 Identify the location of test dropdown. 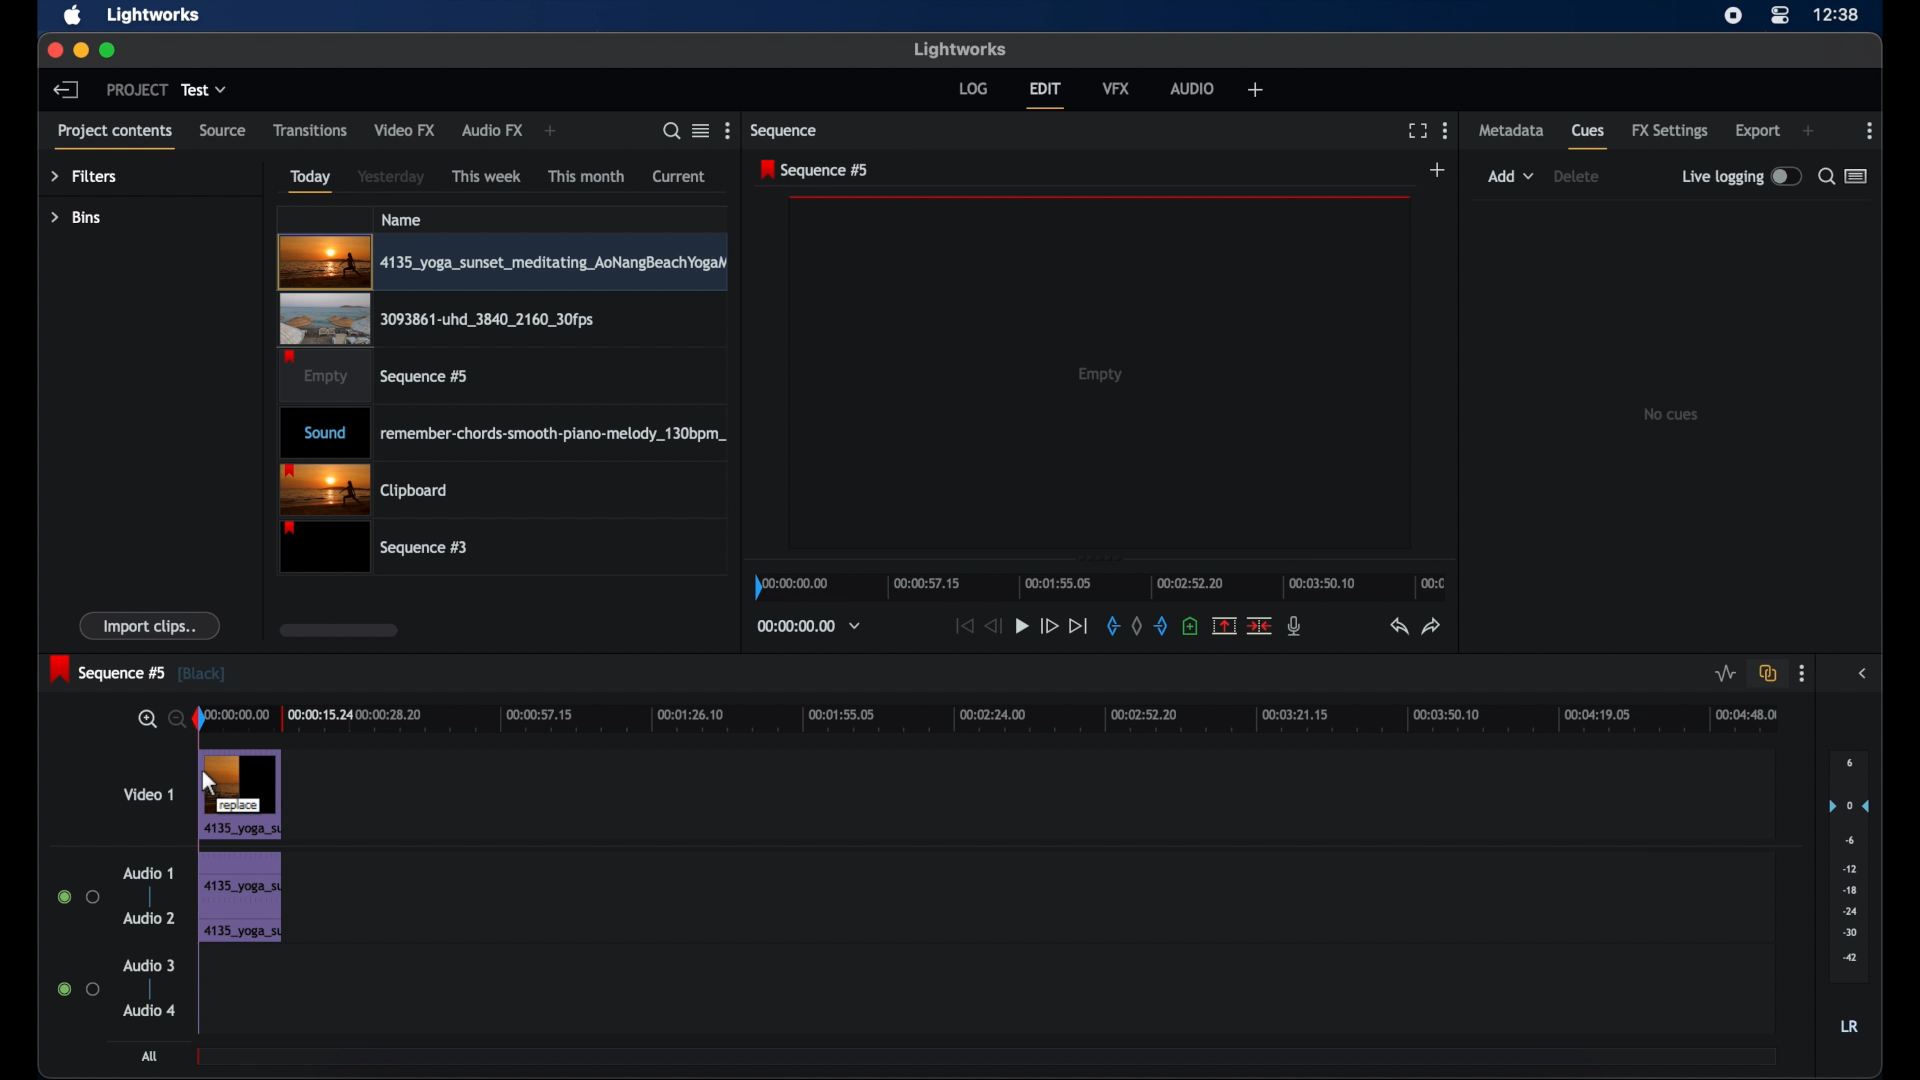
(205, 89).